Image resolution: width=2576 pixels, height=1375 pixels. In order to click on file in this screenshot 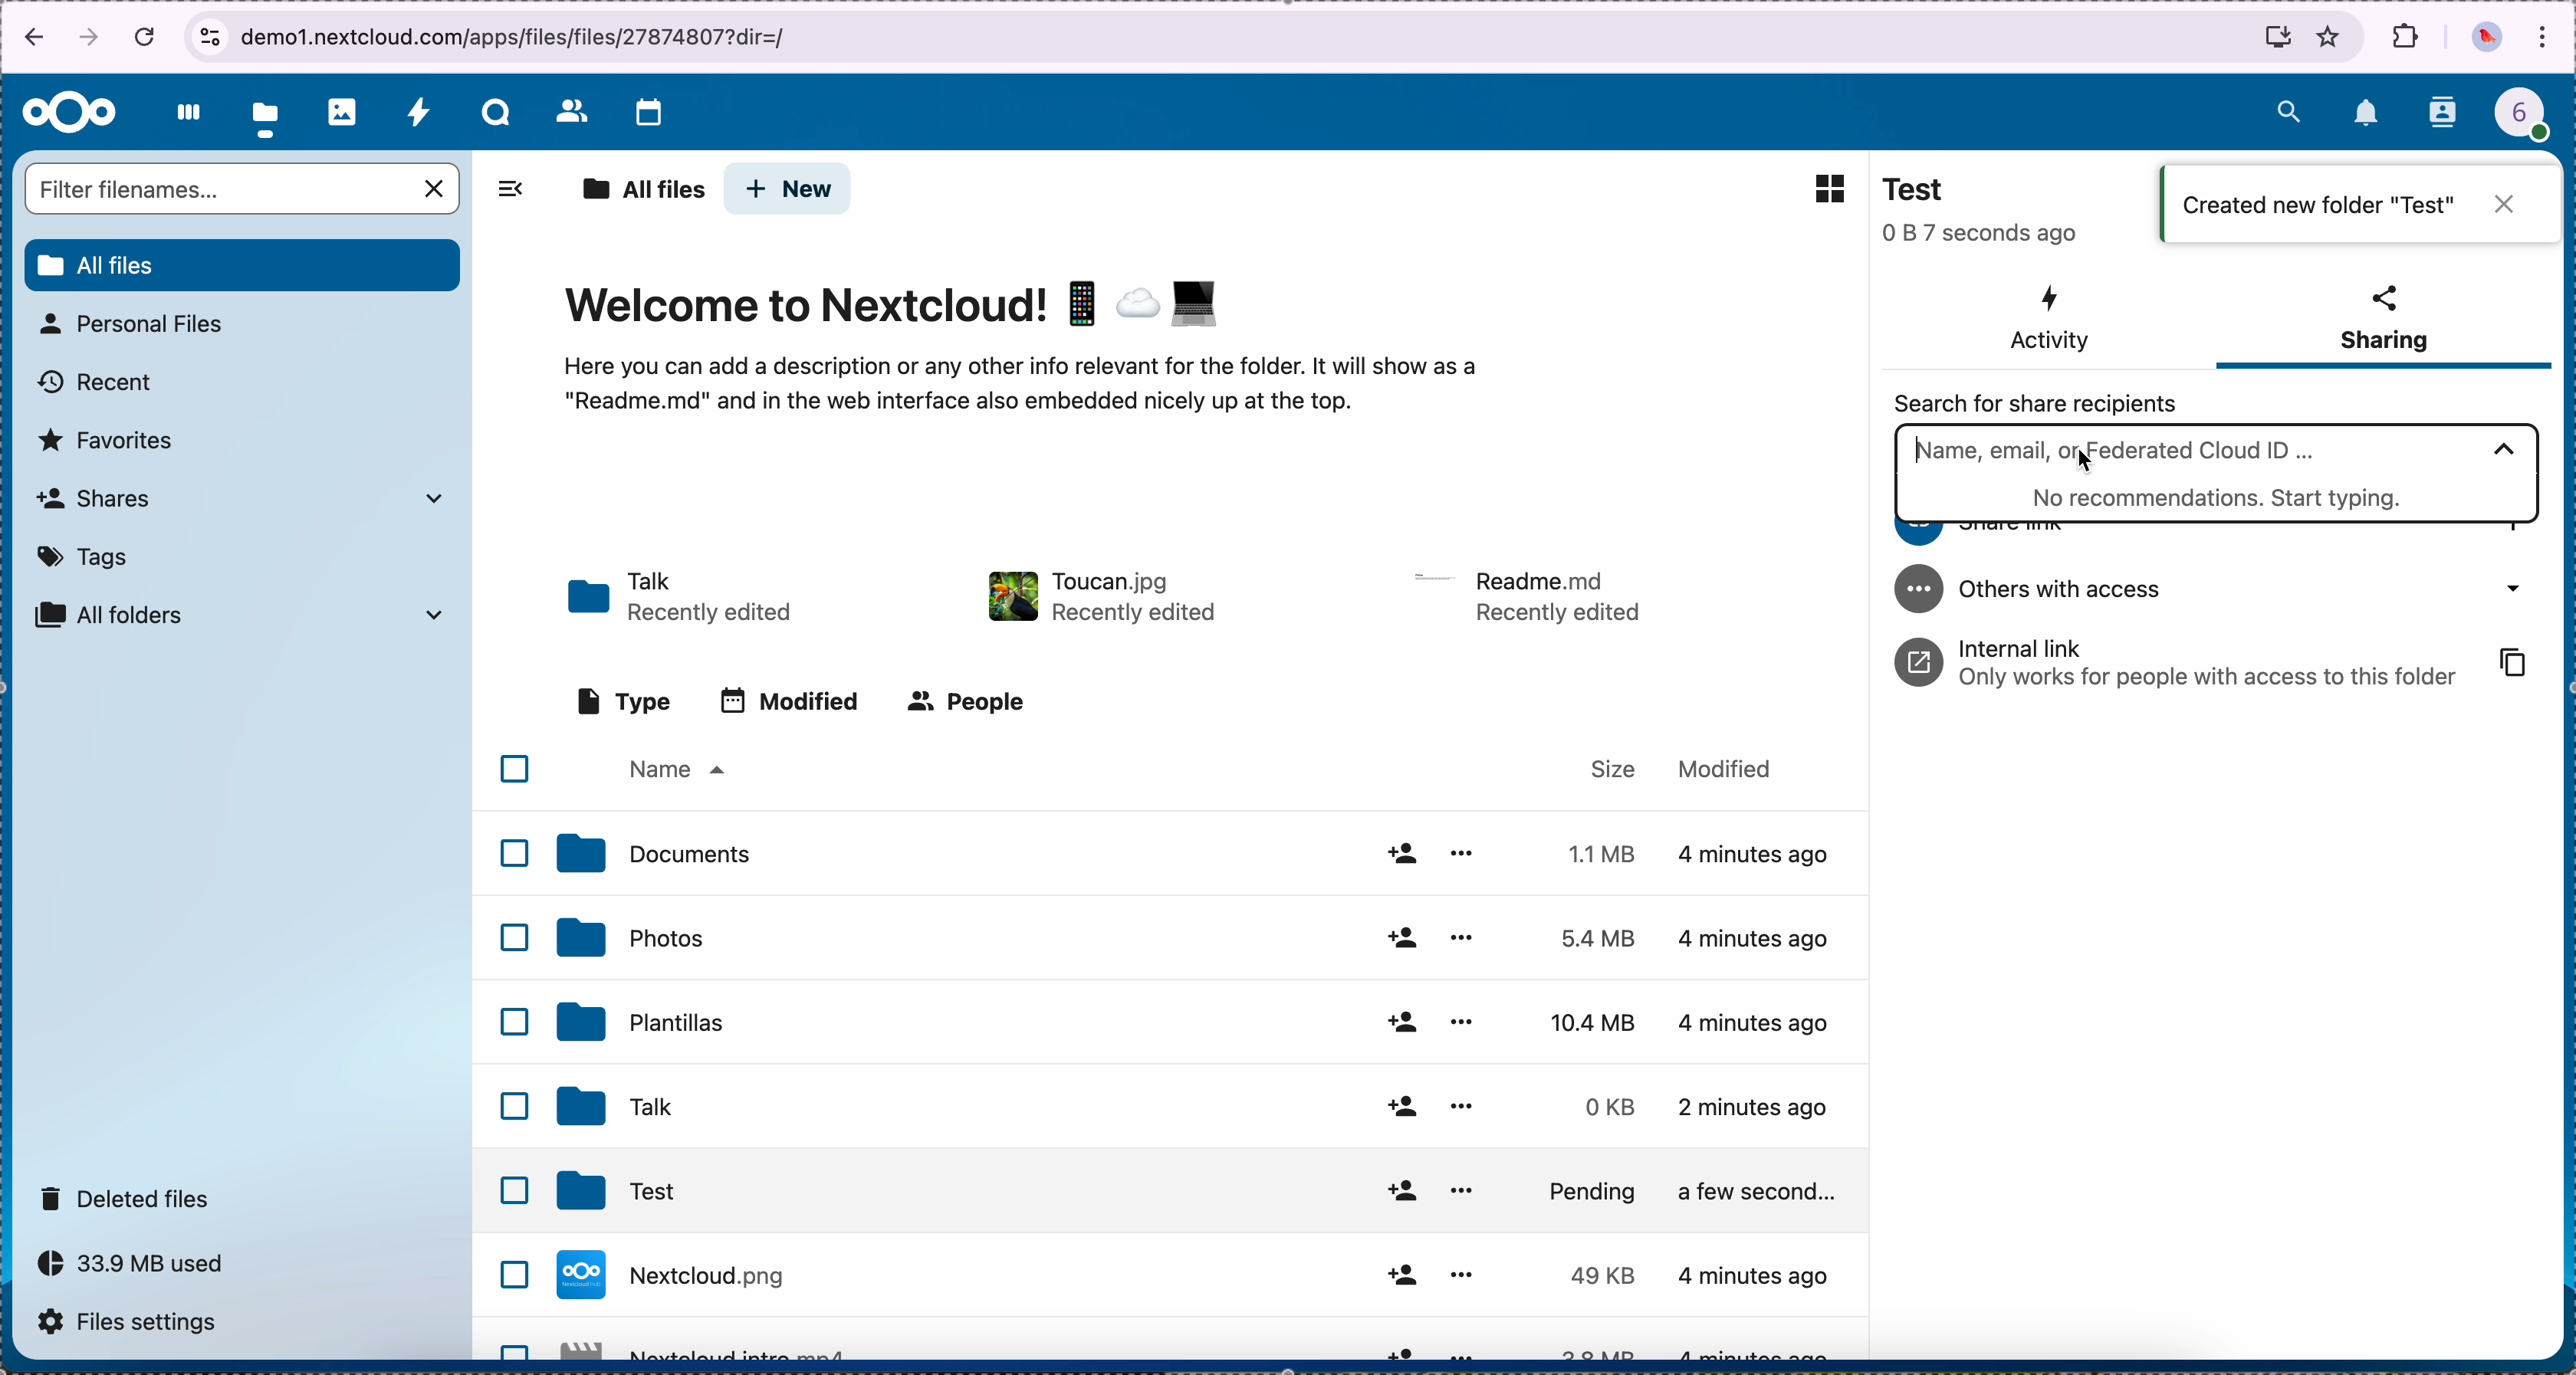, I will do `click(1201, 1341)`.